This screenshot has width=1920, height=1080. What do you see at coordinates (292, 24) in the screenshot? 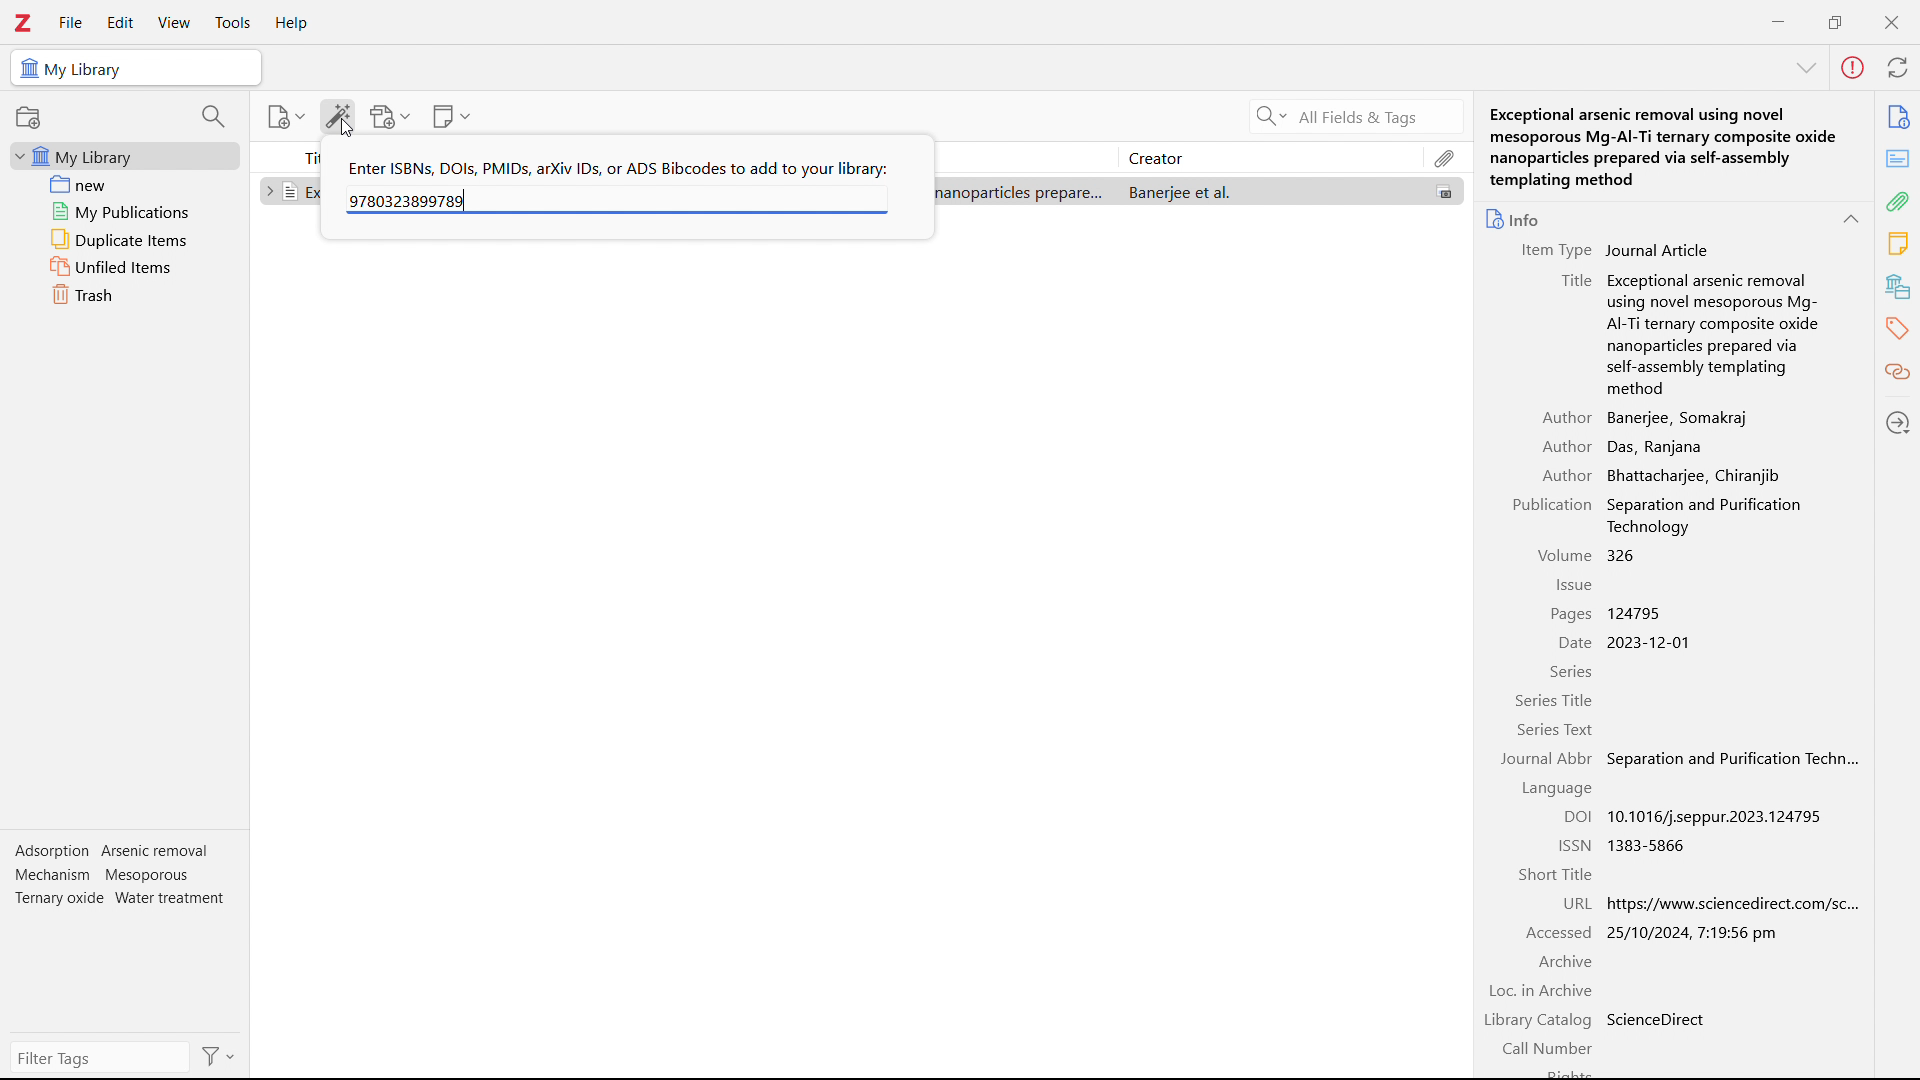
I see `help` at bounding box center [292, 24].